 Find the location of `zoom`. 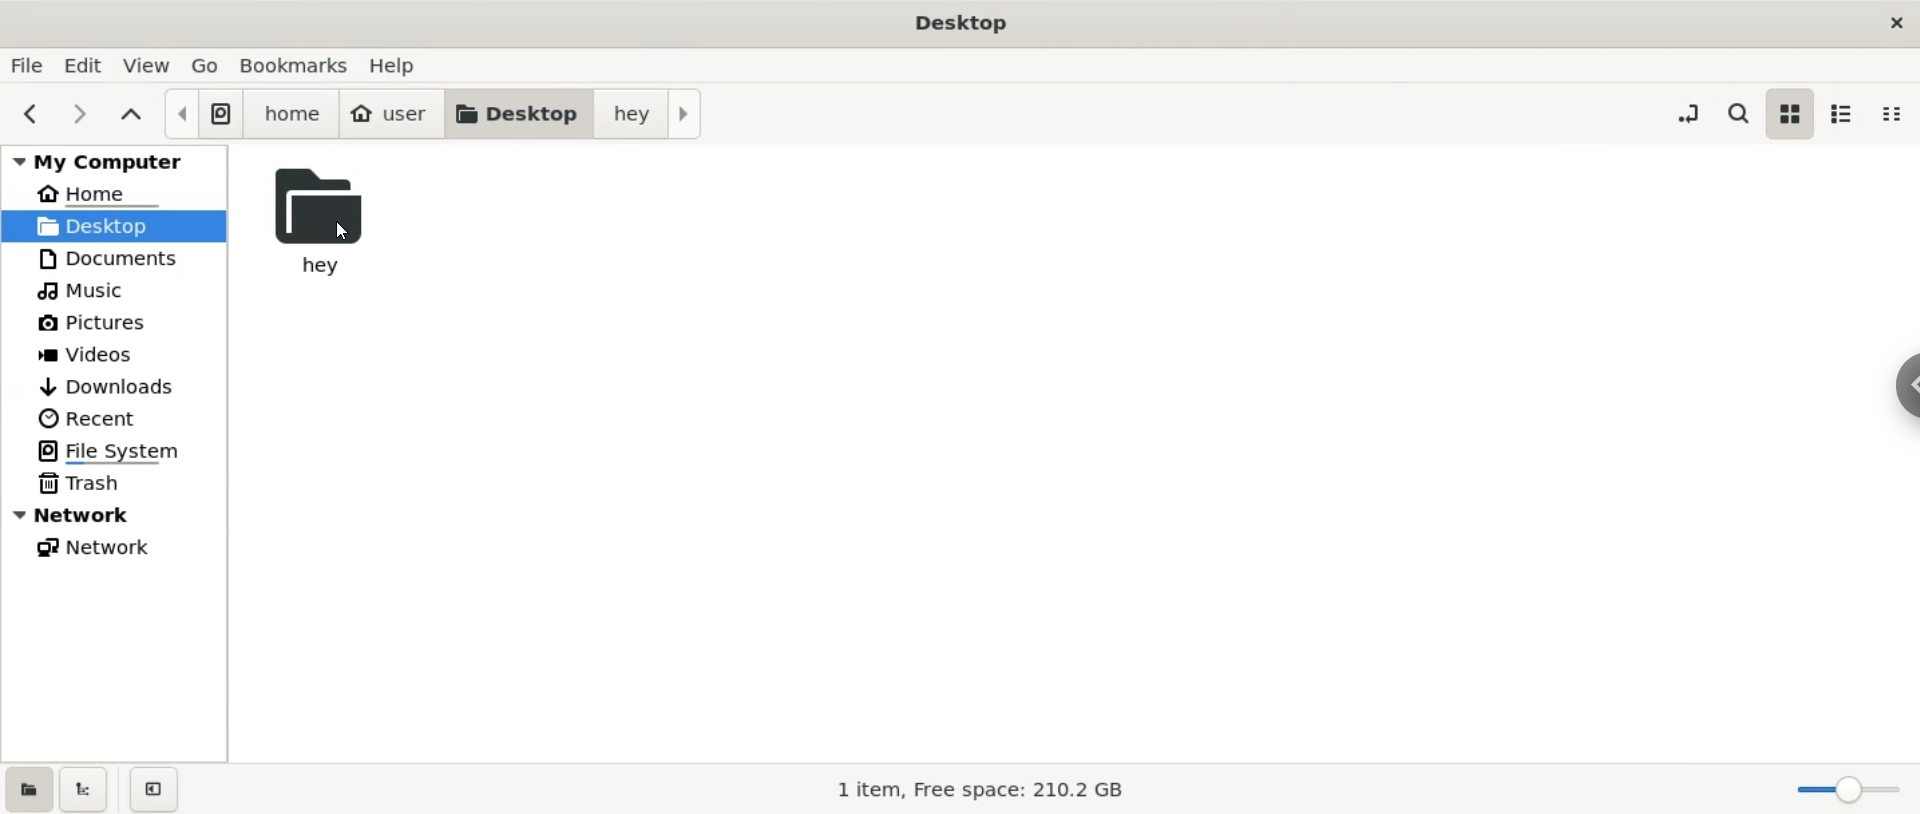

zoom is located at coordinates (1849, 791).